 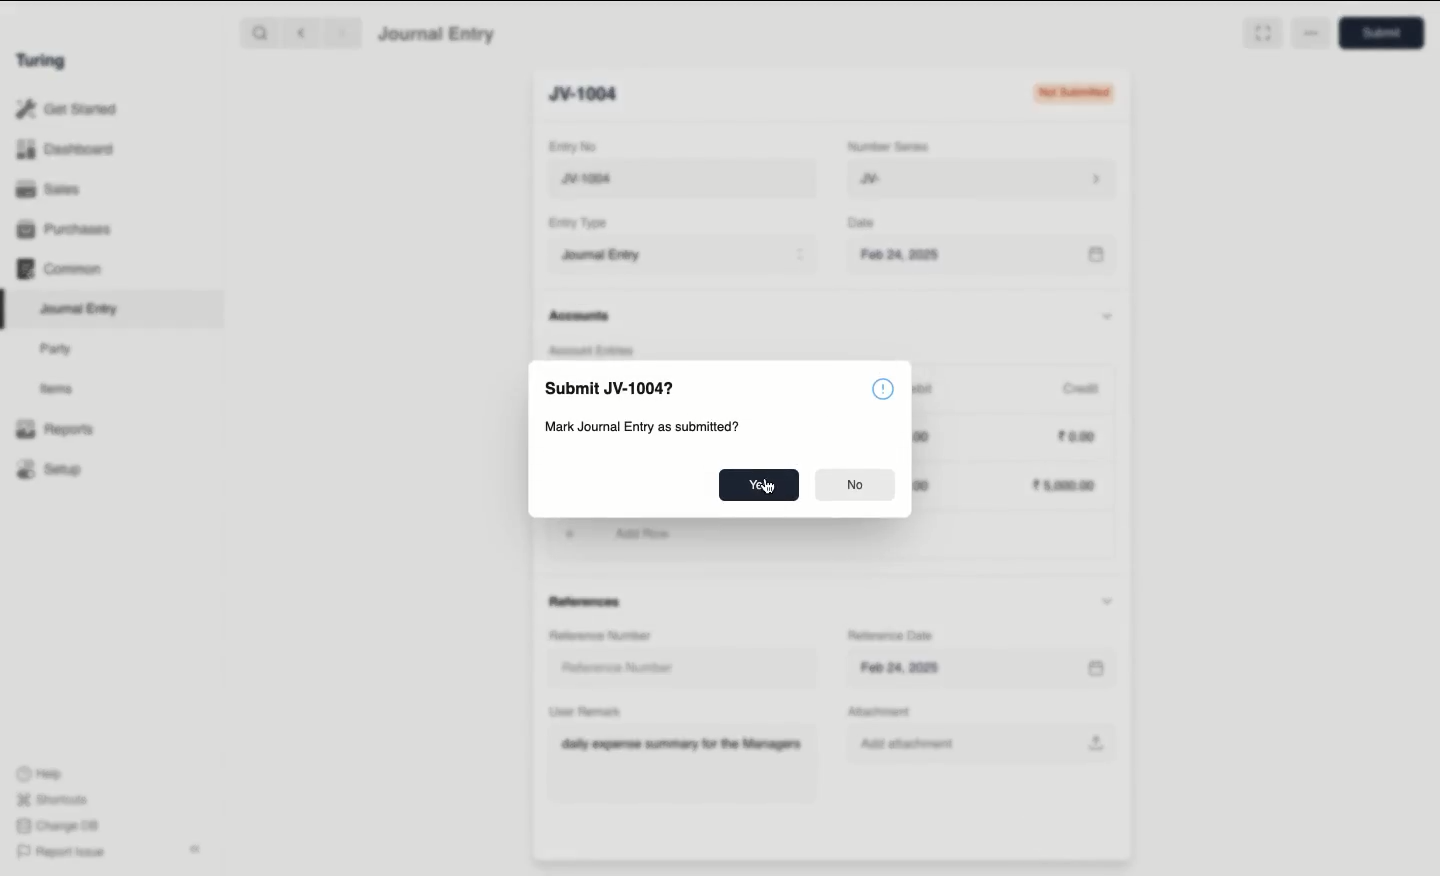 I want to click on Change DB, so click(x=57, y=826).